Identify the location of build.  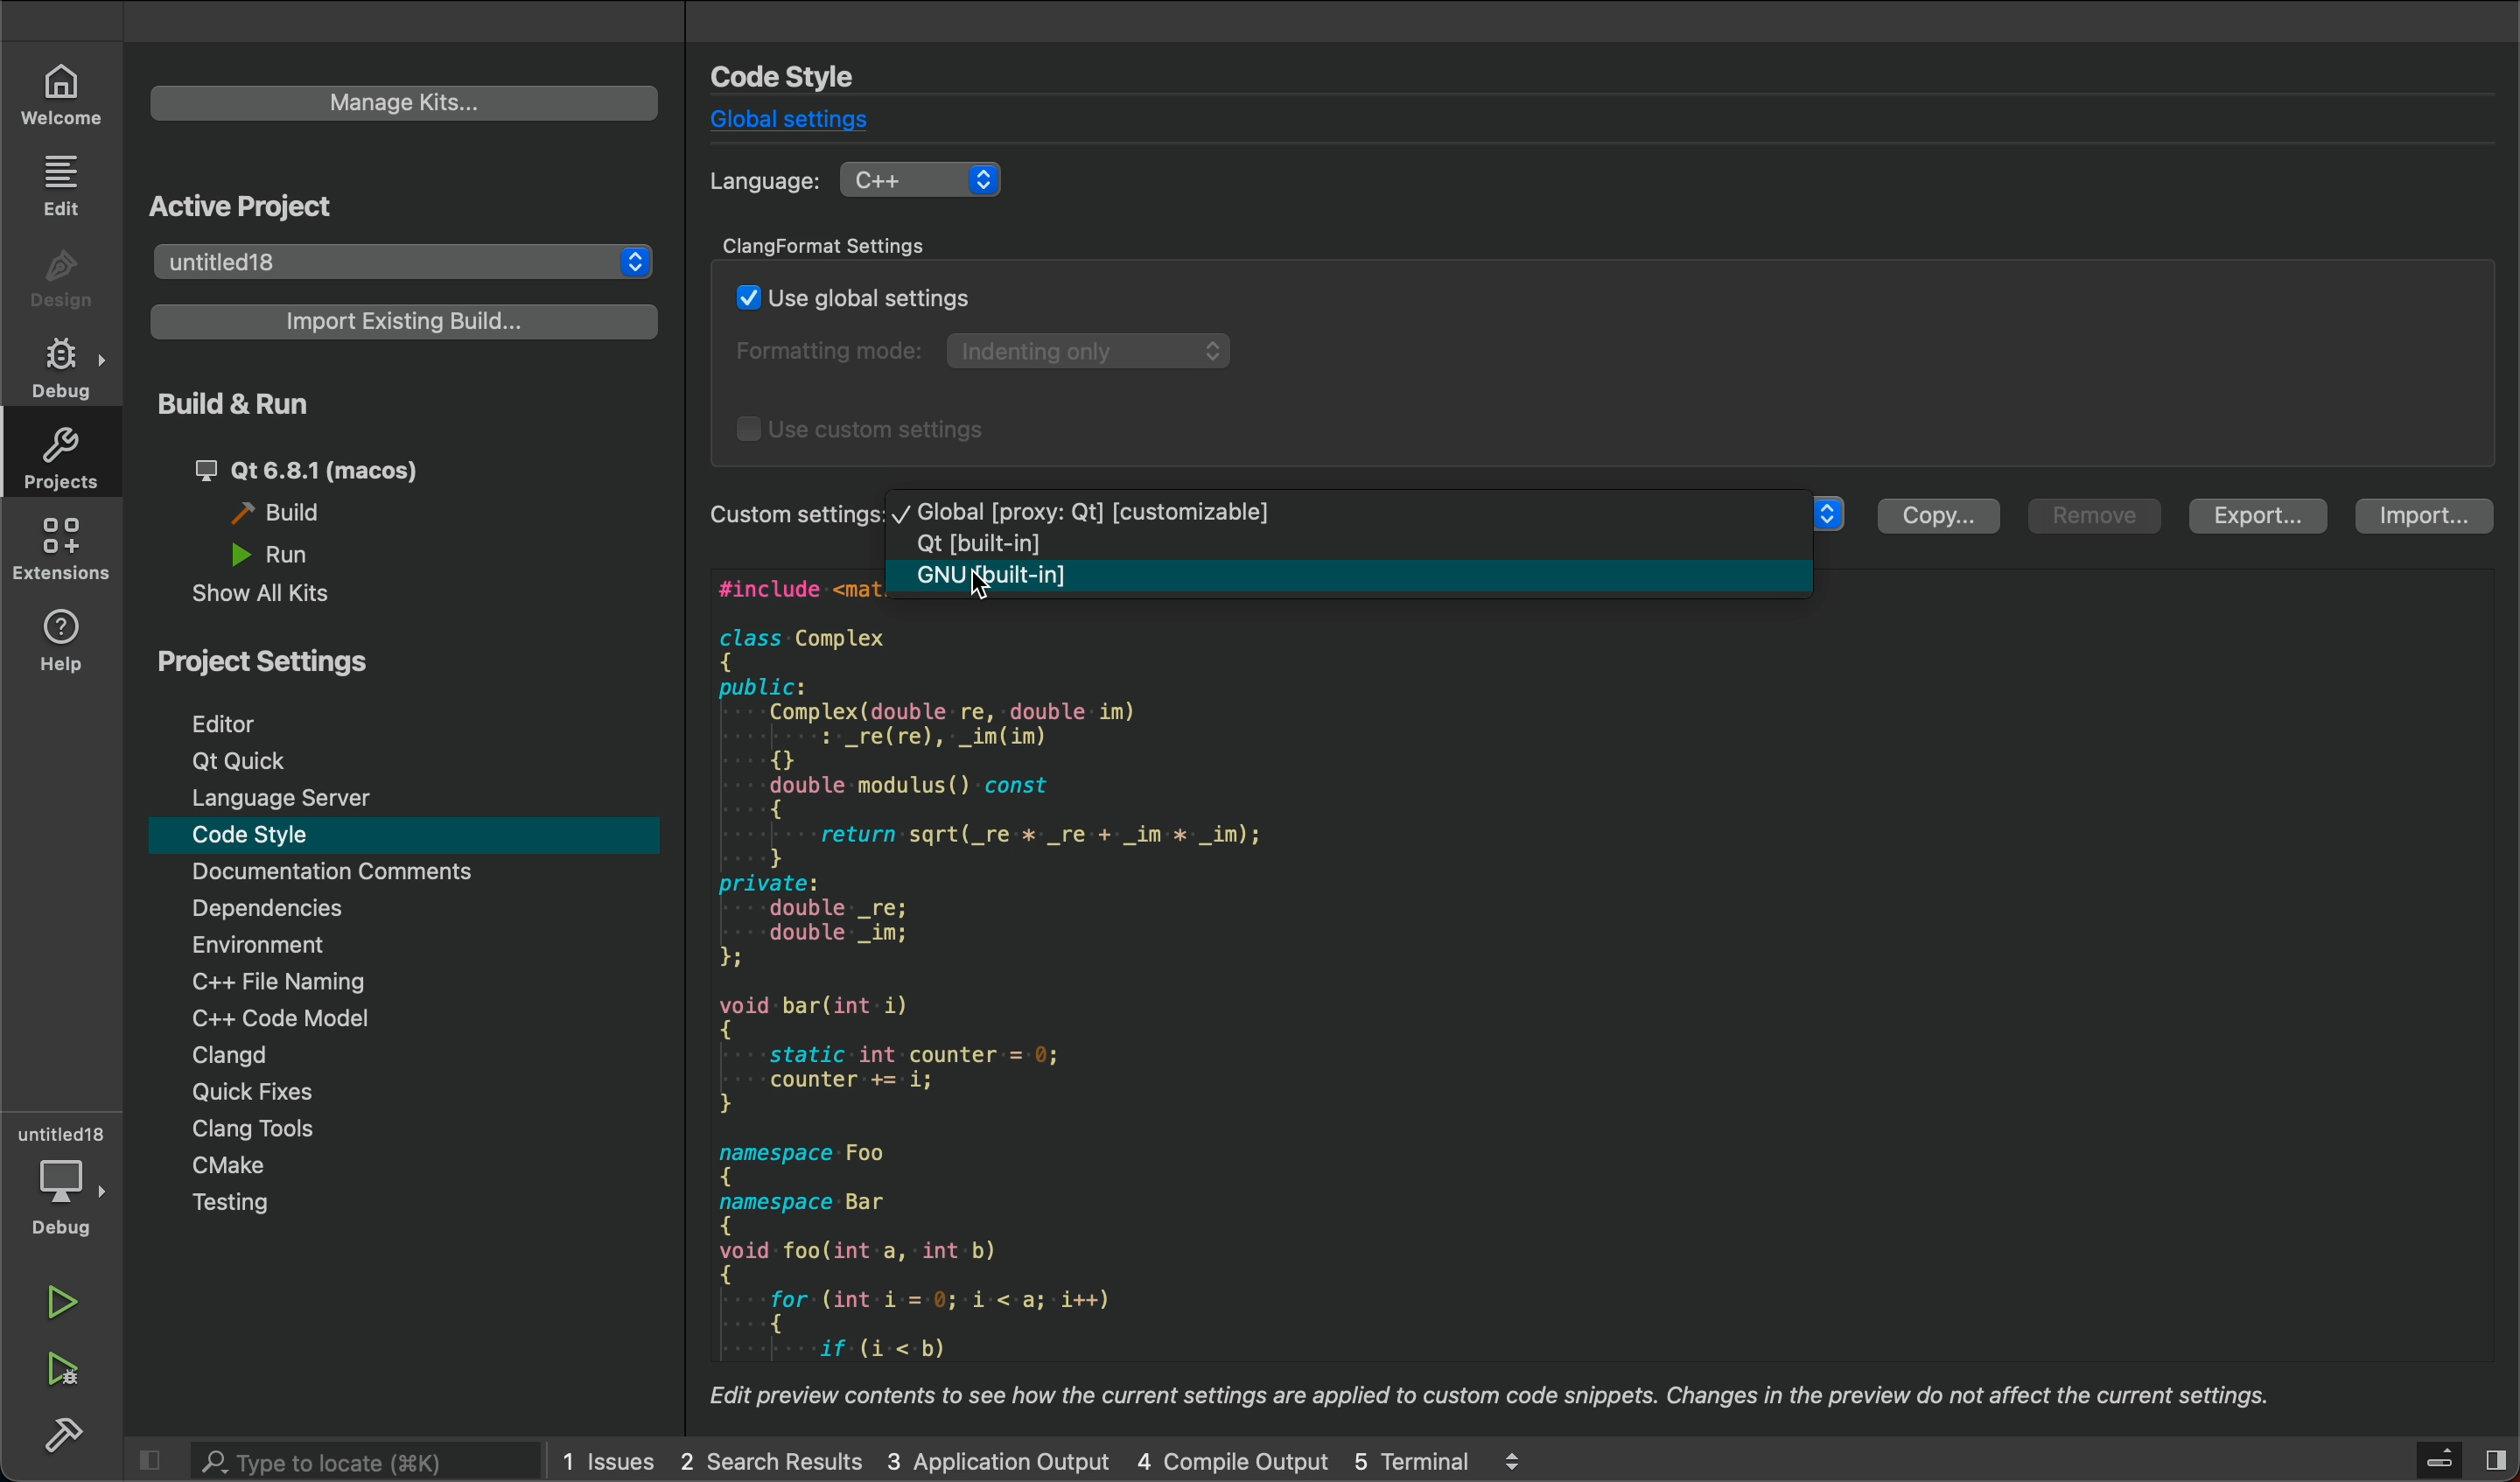
(293, 516).